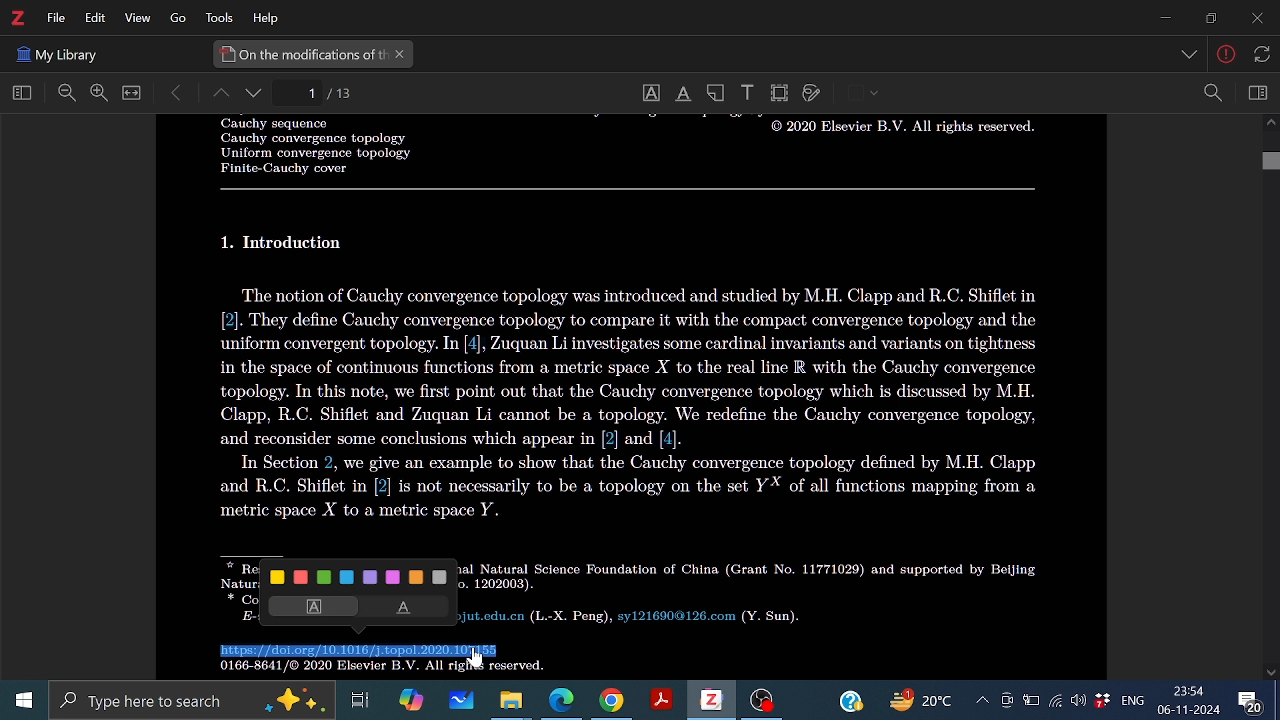 The image size is (1280, 720). What do you see at coordinates (638, 403) in the screenshot?
I see `` at bounding box center [638, 403].